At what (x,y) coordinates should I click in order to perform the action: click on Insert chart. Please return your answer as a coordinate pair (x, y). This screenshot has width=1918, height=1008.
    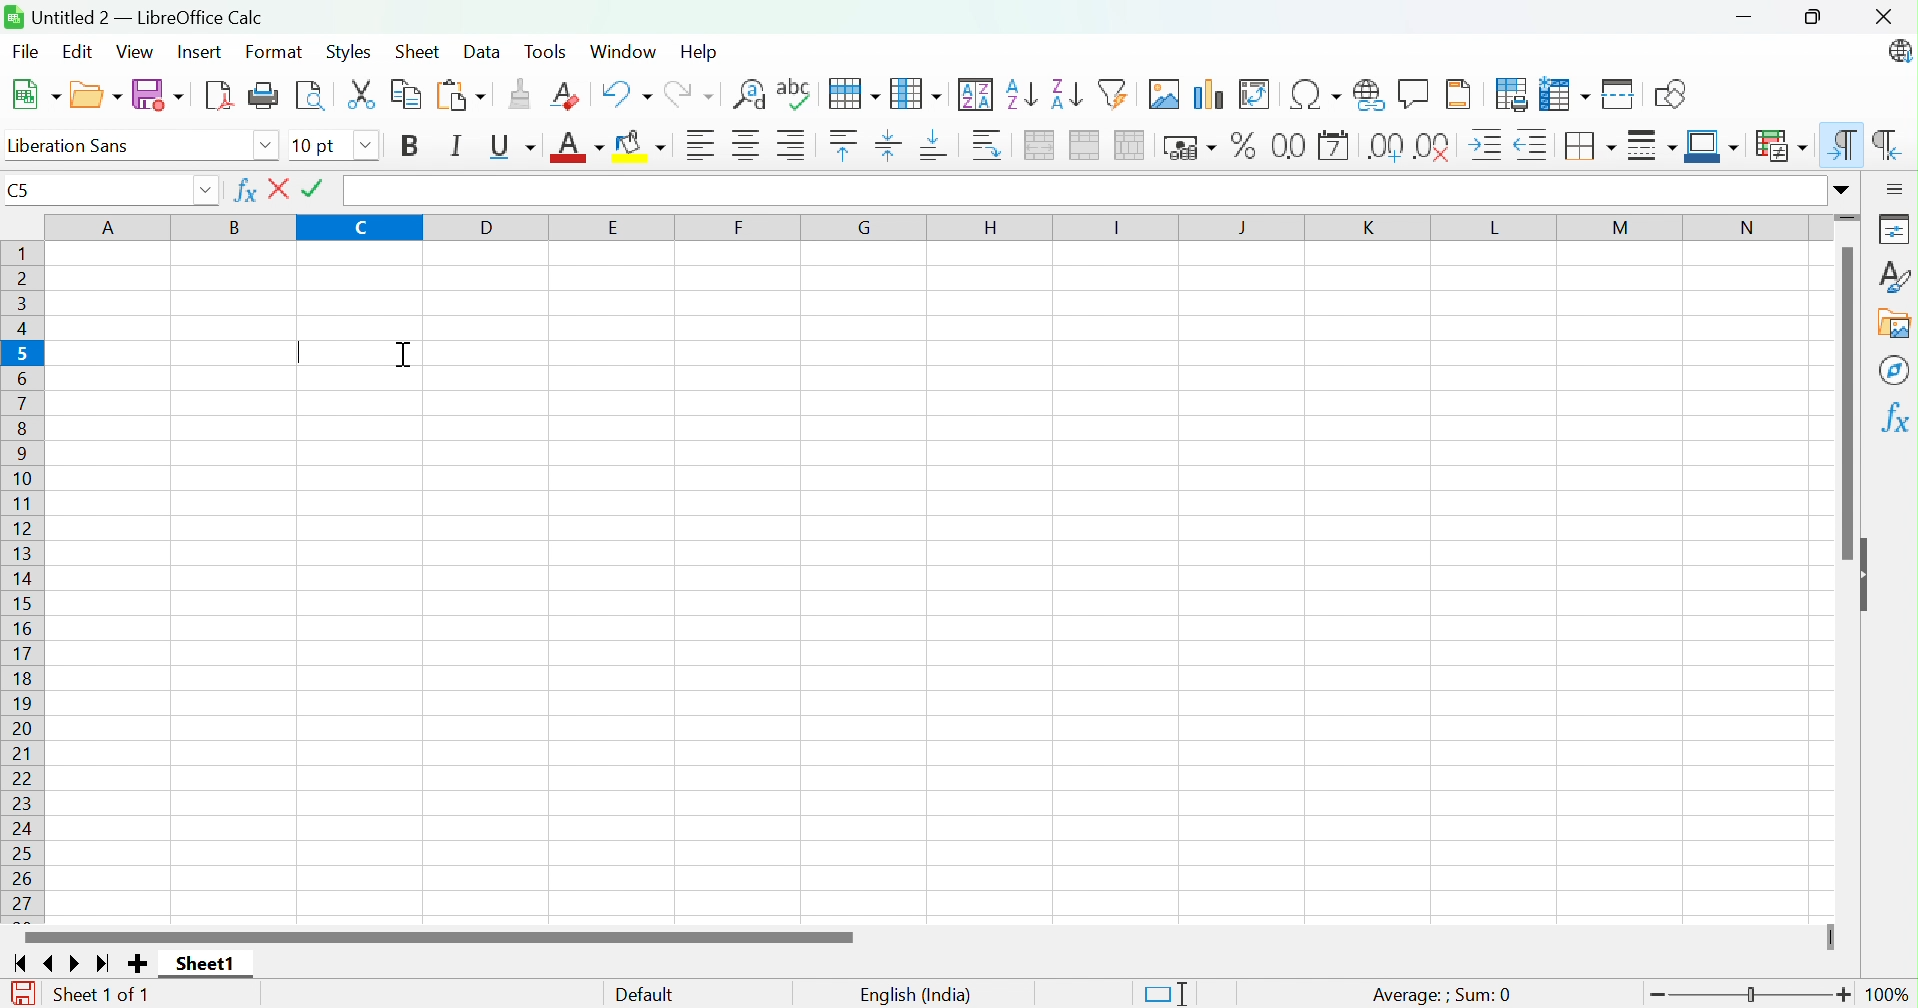
    Looking at the image, I should click on (1210, 96).